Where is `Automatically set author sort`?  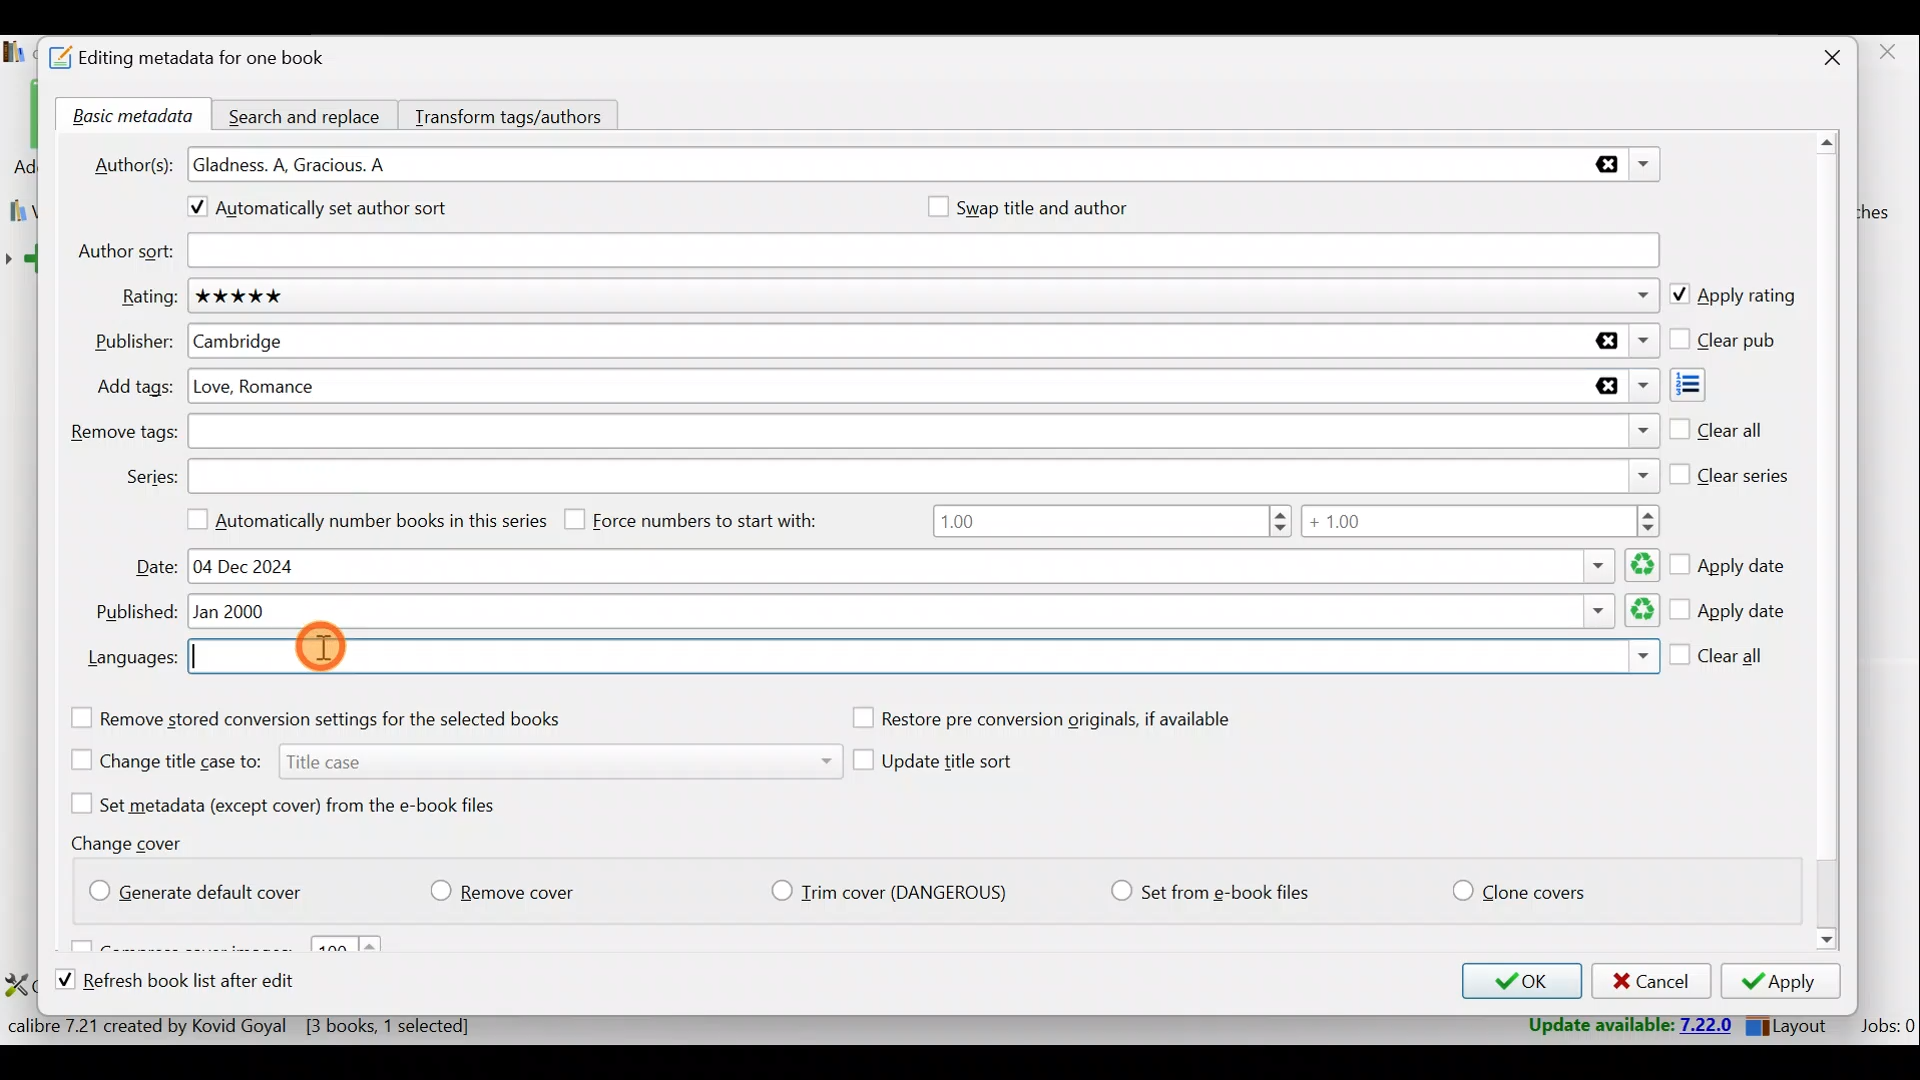 Automatically set author sort is located at coordinates (333, 211).